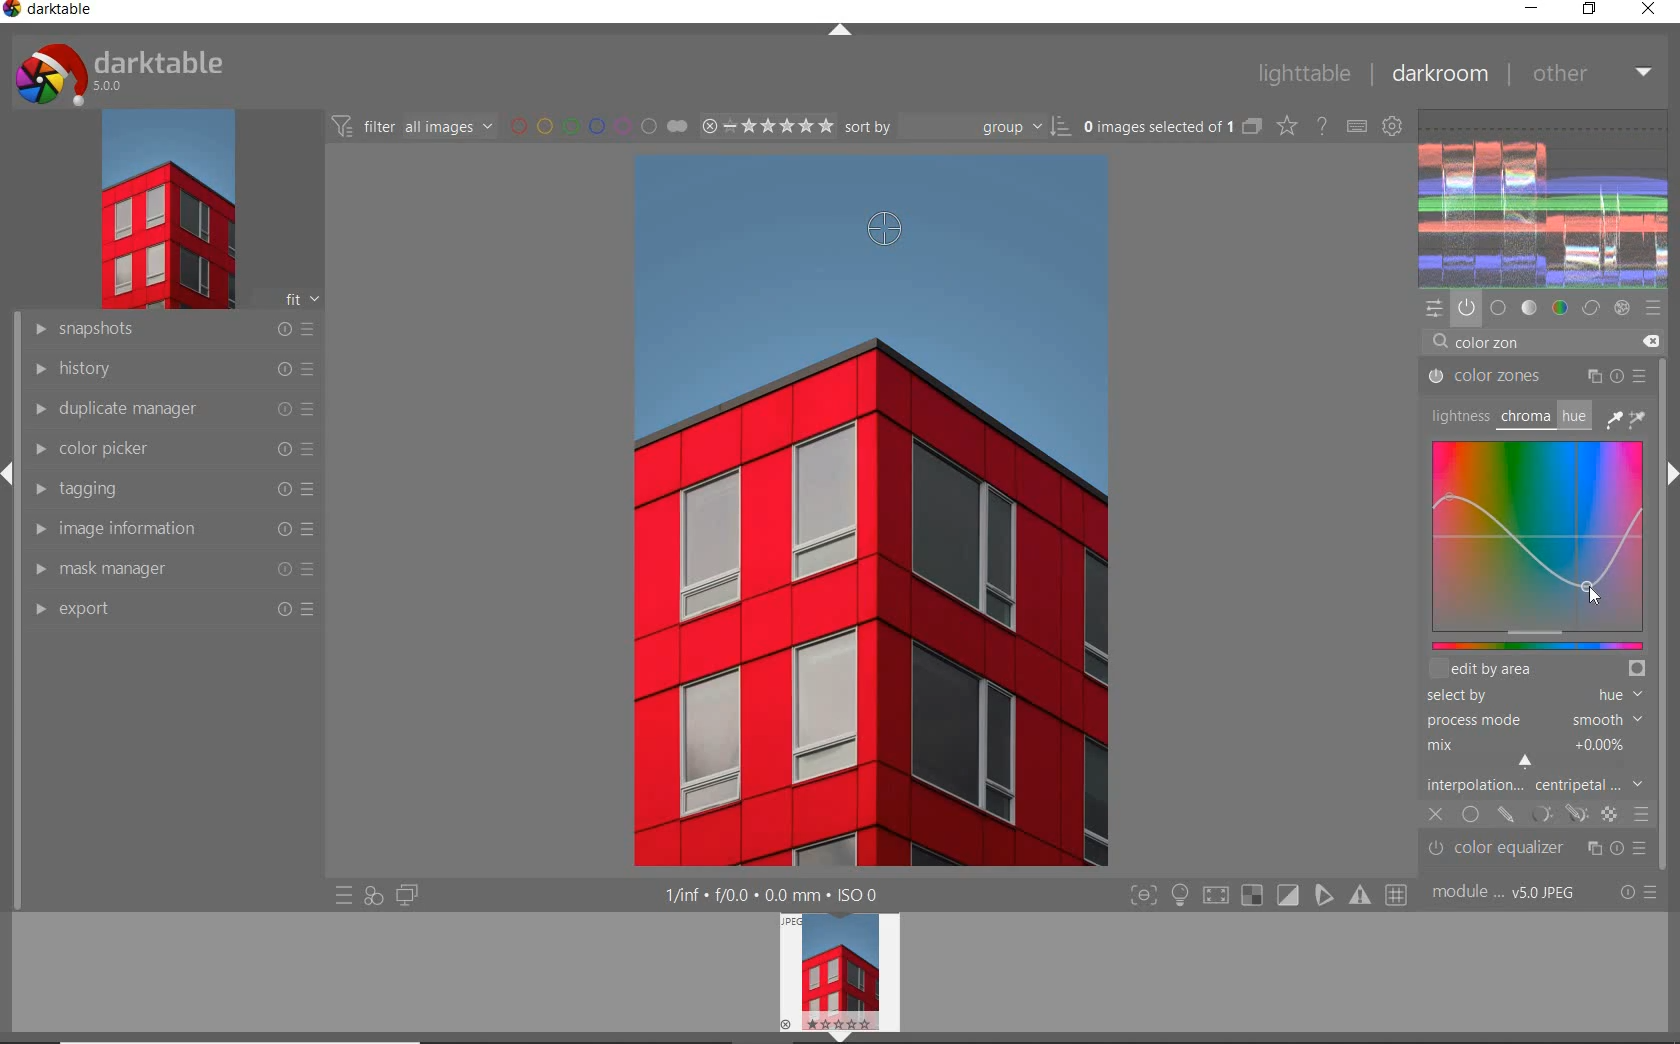 Image resolution: width=1680 pixels, height=1044 pixels. I want to click on guides overlay, so click(1323, 896).